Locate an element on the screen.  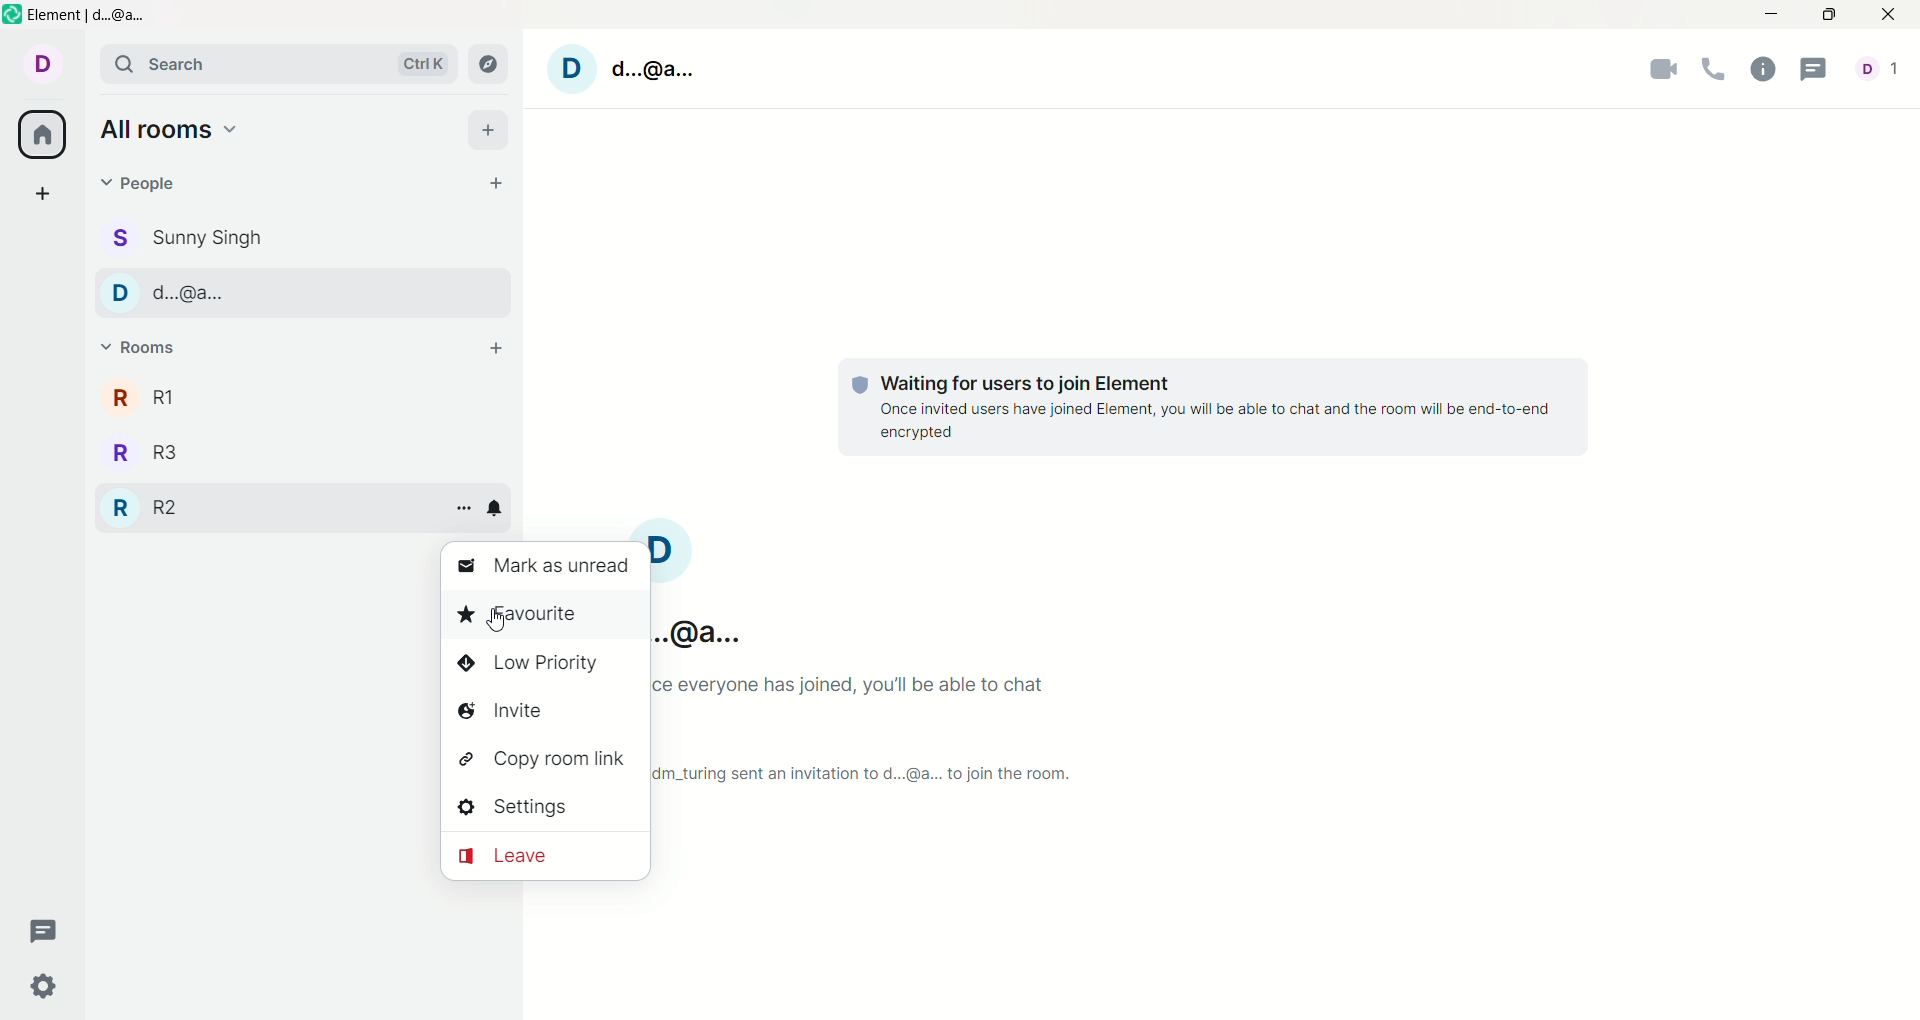
account is located at coordinates (1885, 71).